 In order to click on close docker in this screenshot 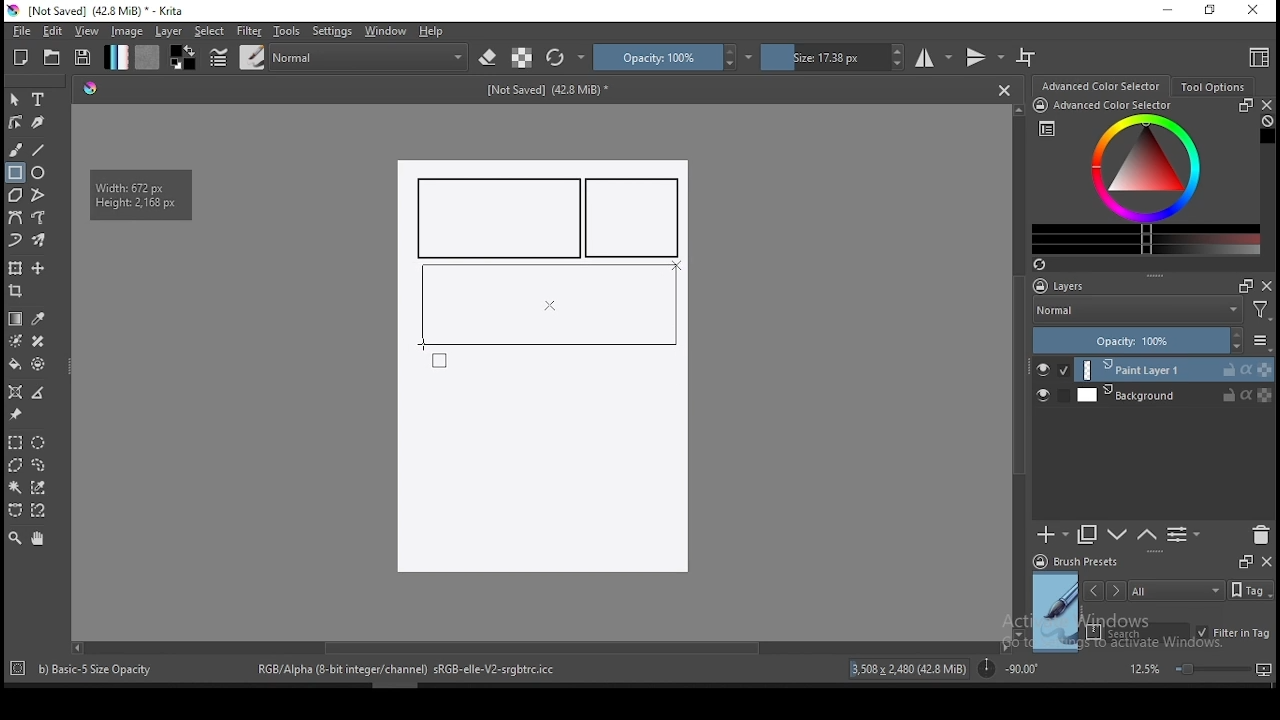, I will do `click(1267, 285)`.